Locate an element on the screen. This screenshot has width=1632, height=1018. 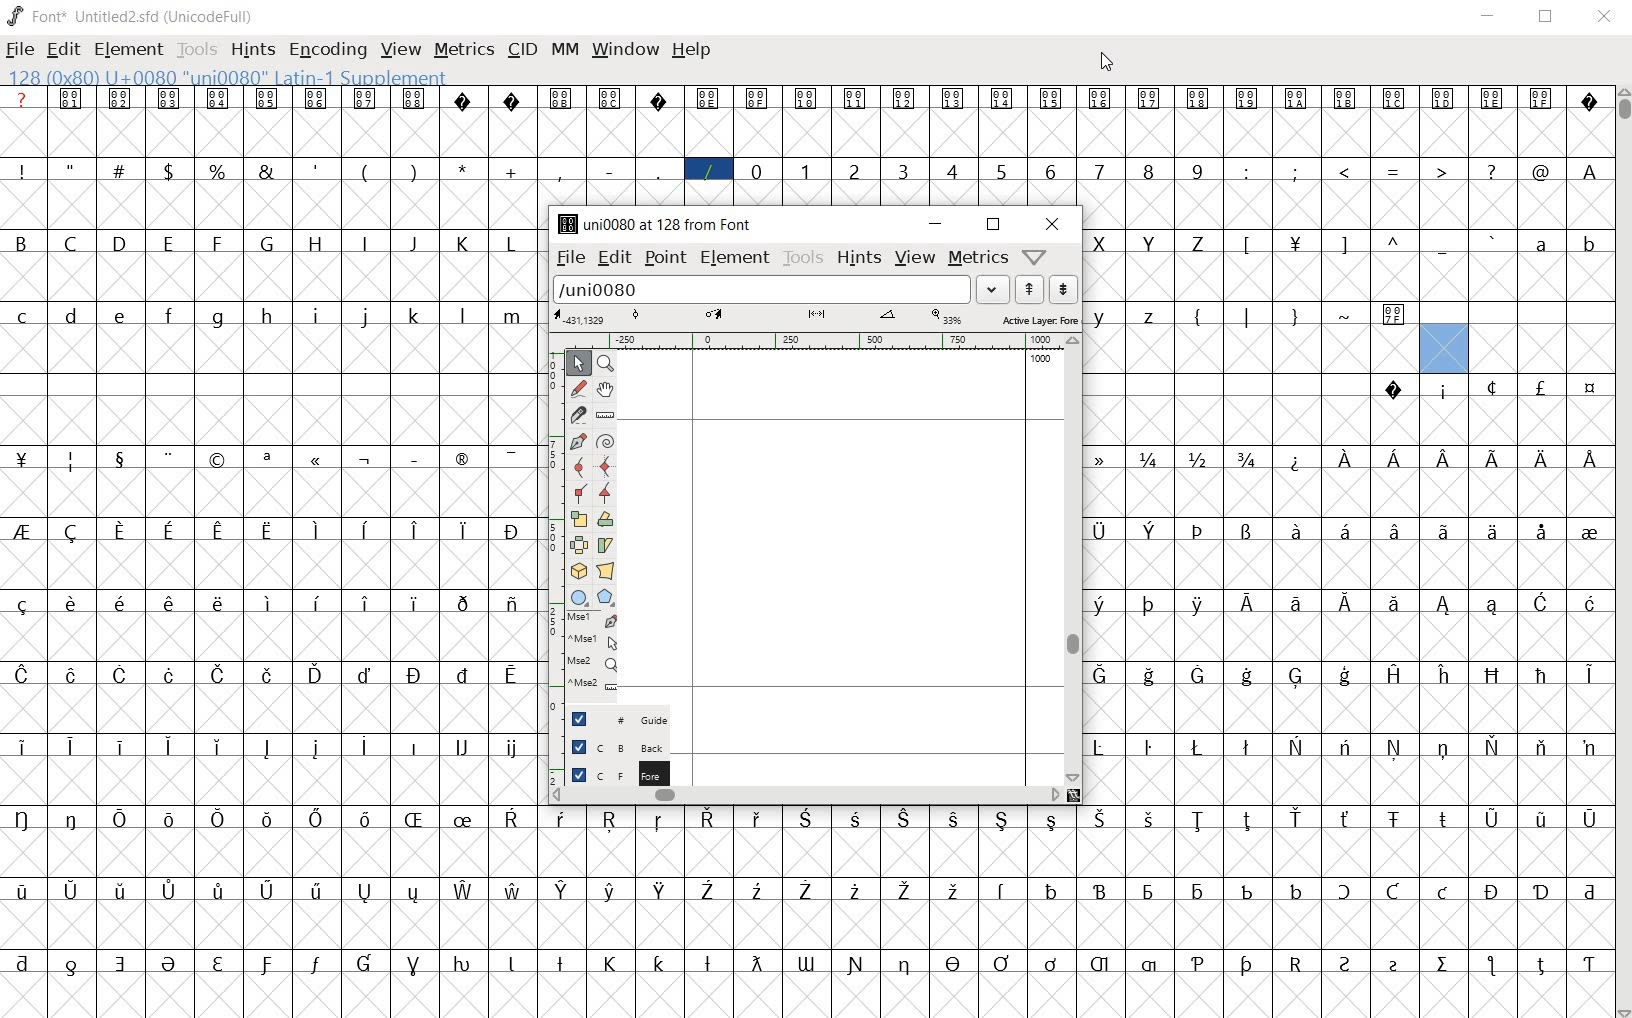
glyph is located at coordinates (1492, 892).